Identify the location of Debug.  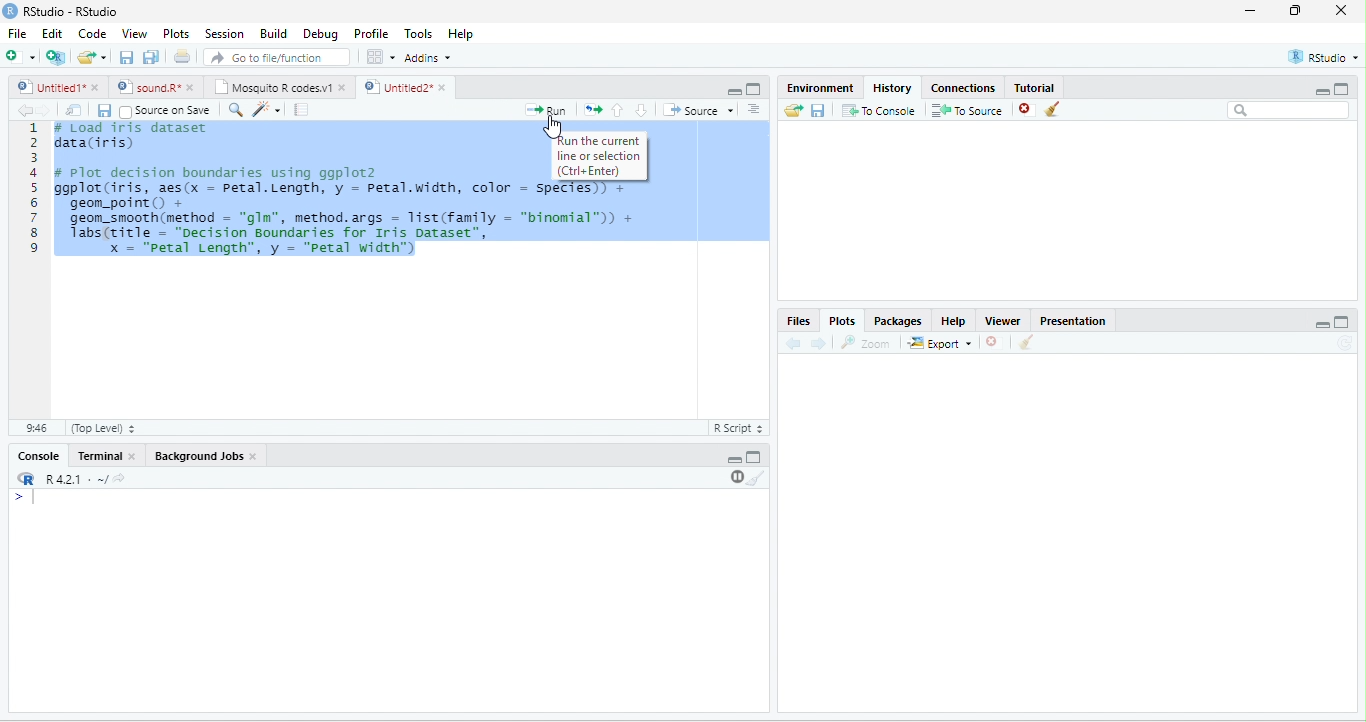
(324, 35).